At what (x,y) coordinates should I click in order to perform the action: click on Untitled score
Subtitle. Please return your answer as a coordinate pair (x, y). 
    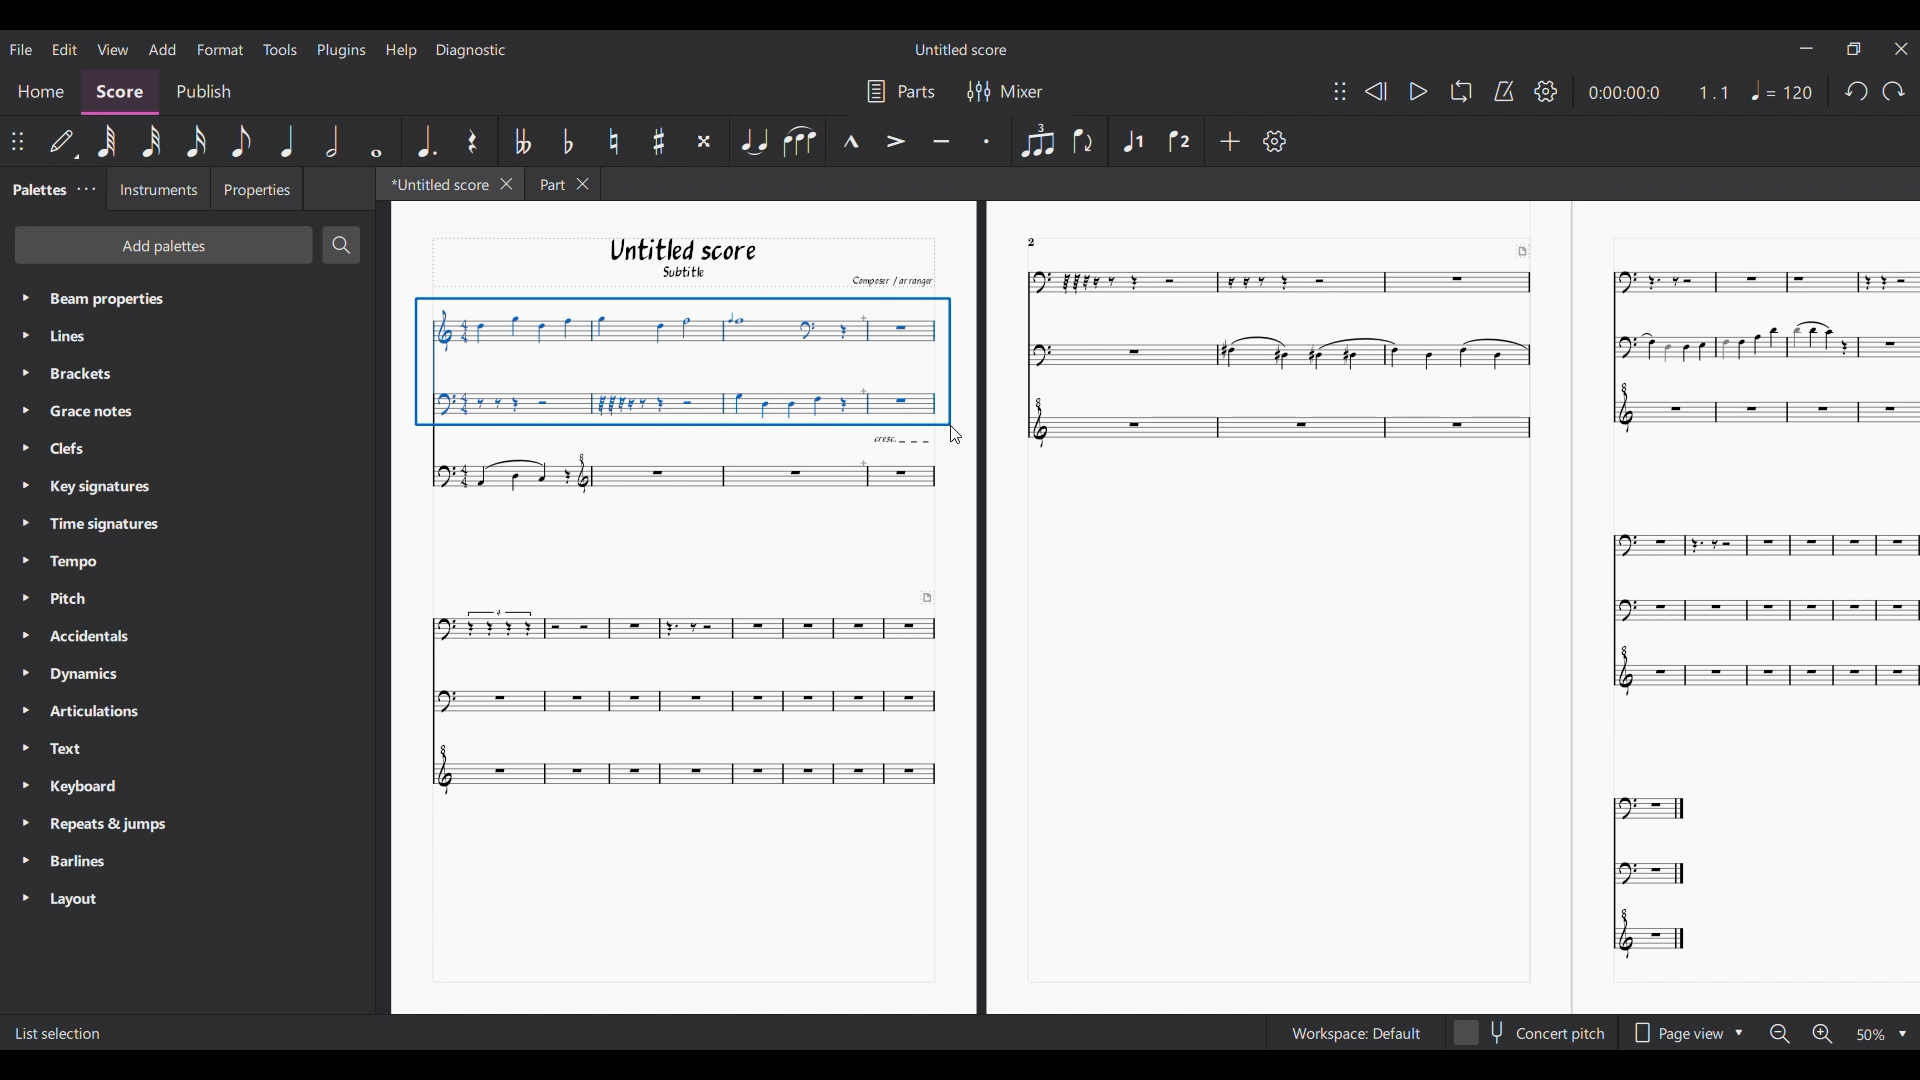
    Looking at the image, I should click on (681, 259).